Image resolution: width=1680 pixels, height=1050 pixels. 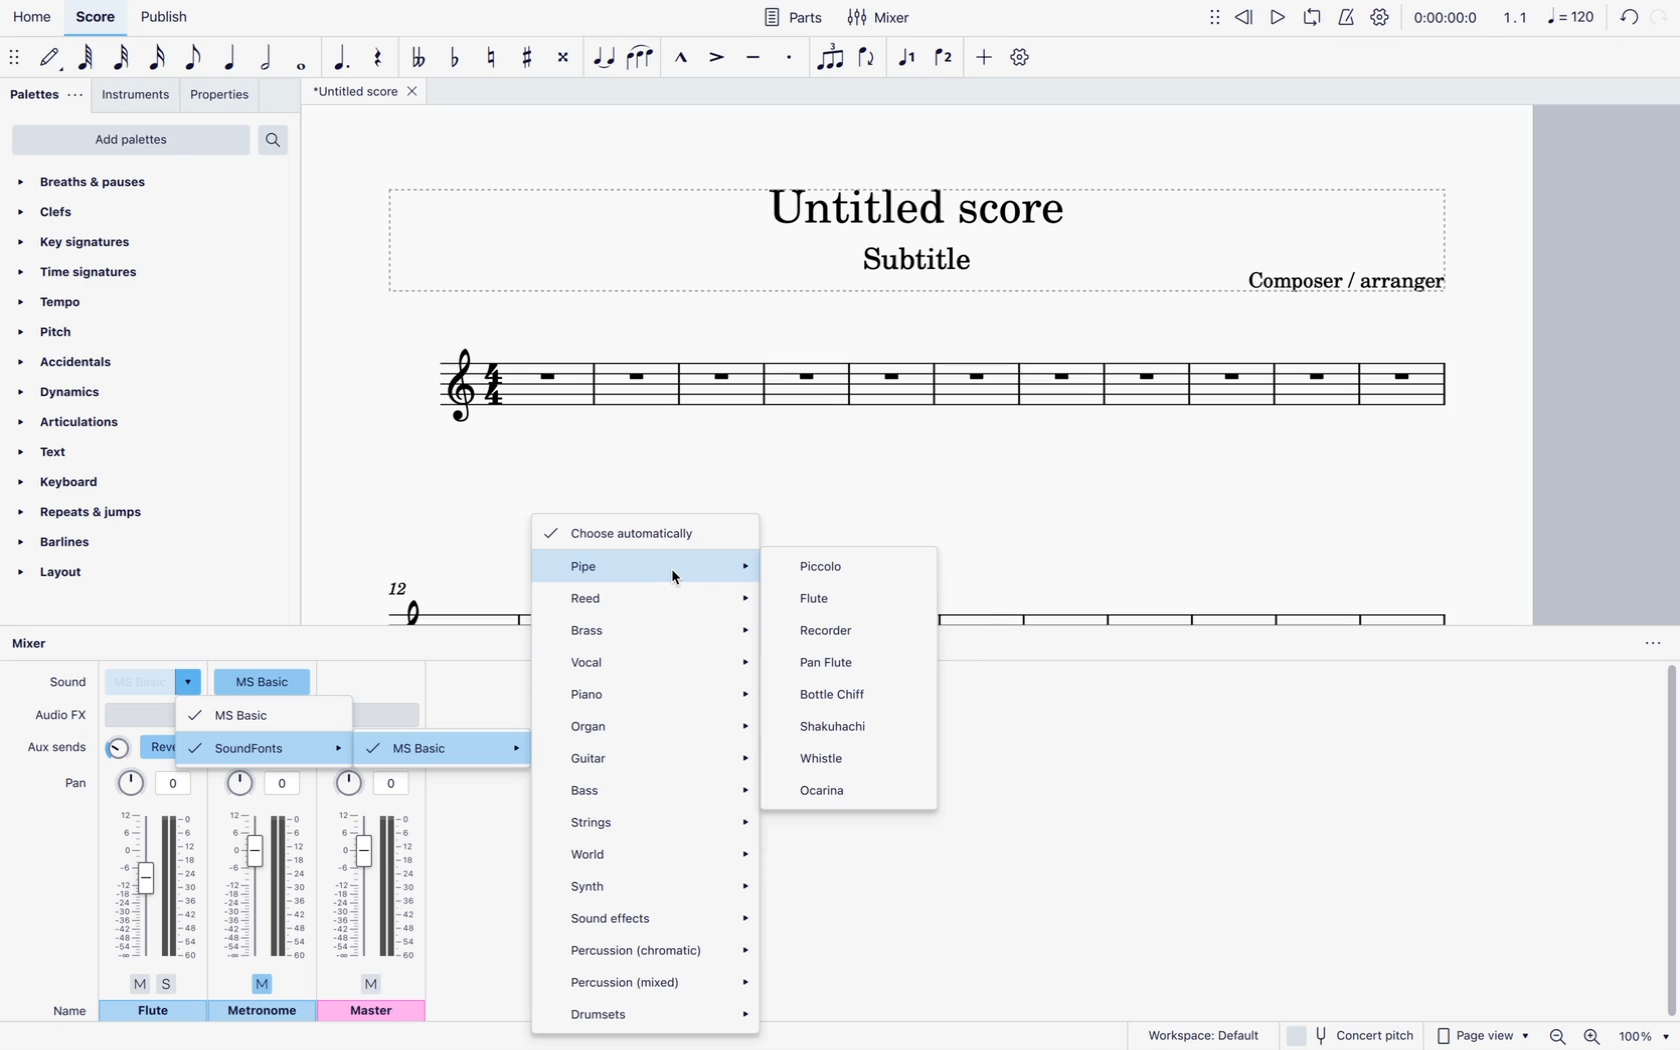 What do you see at coordinates (76, 579) in the screenshot?
I see `layout` at bounding box center [76, 579].